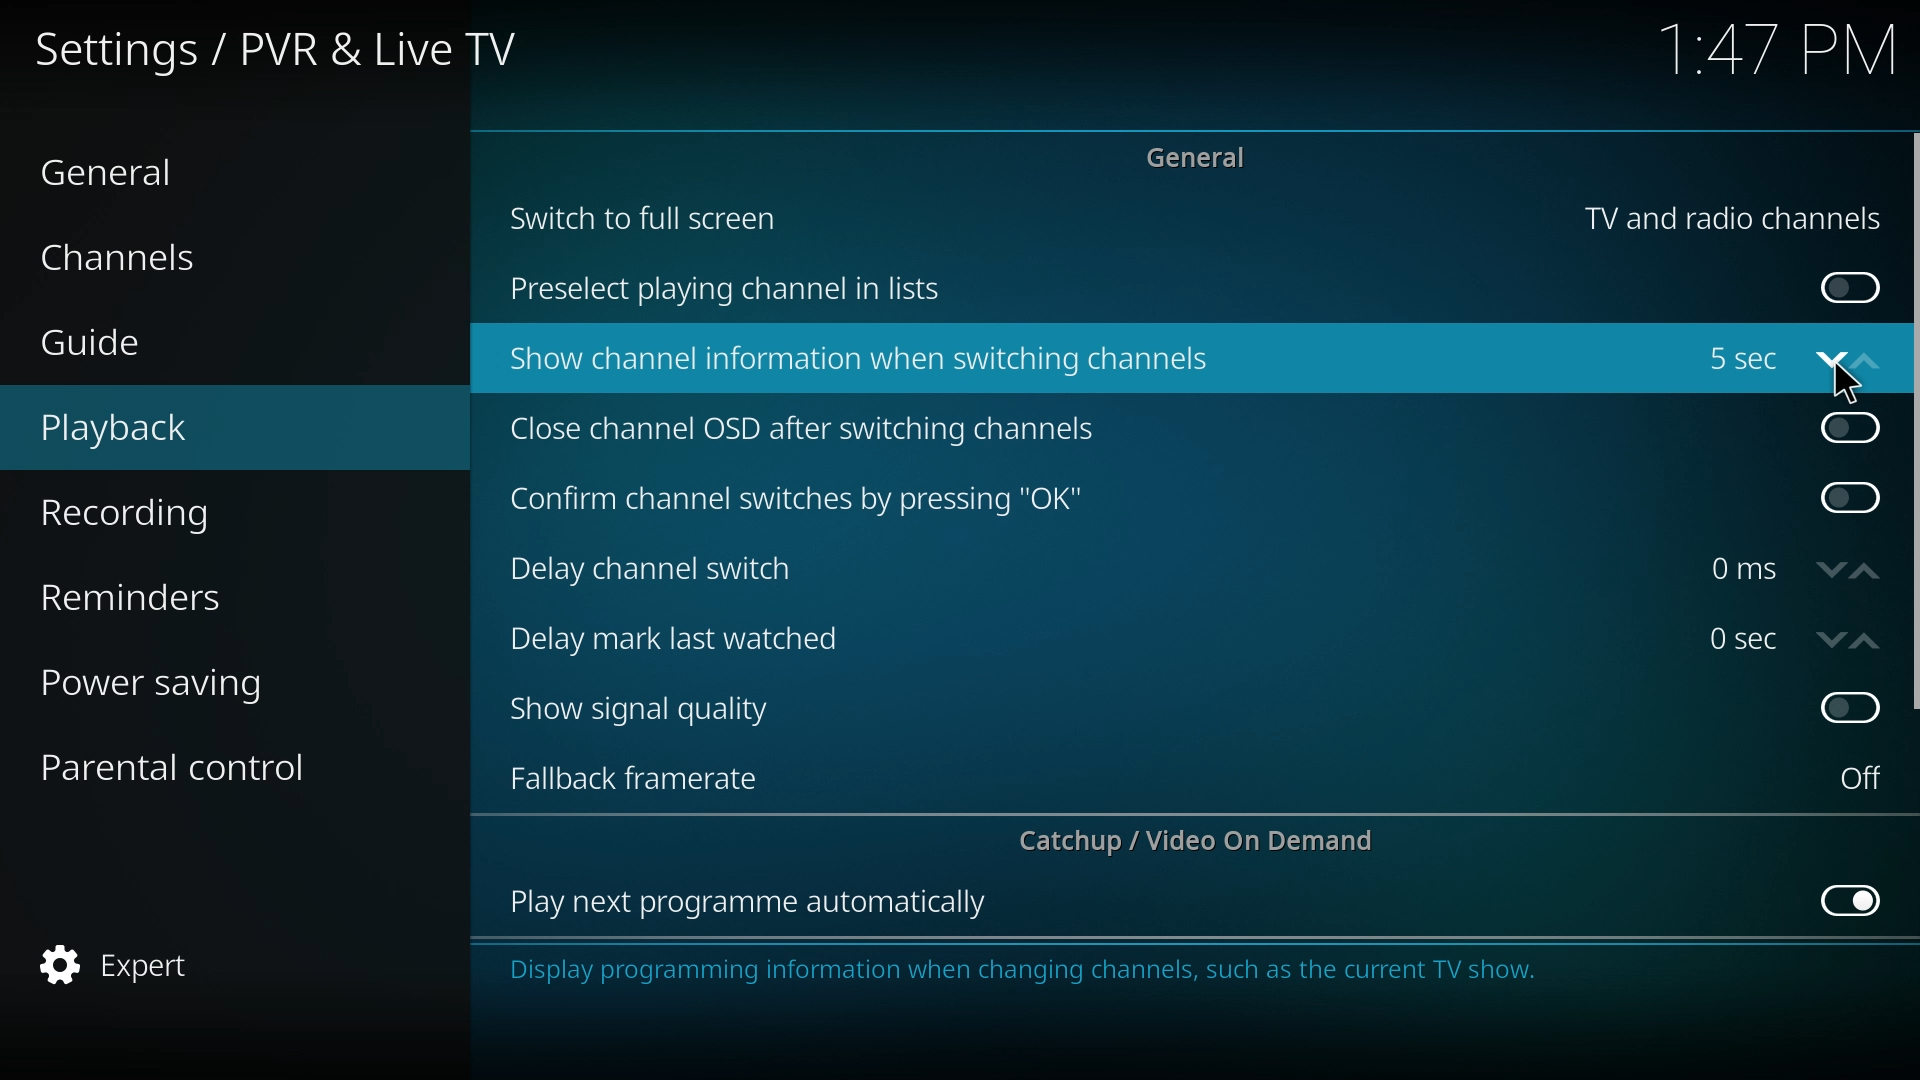 Image resolution: width=1920 pixels, height=1080 pixels. Describe the element at coordinates (1833, 571) in the screenshot. I see `decrease time` at that location.